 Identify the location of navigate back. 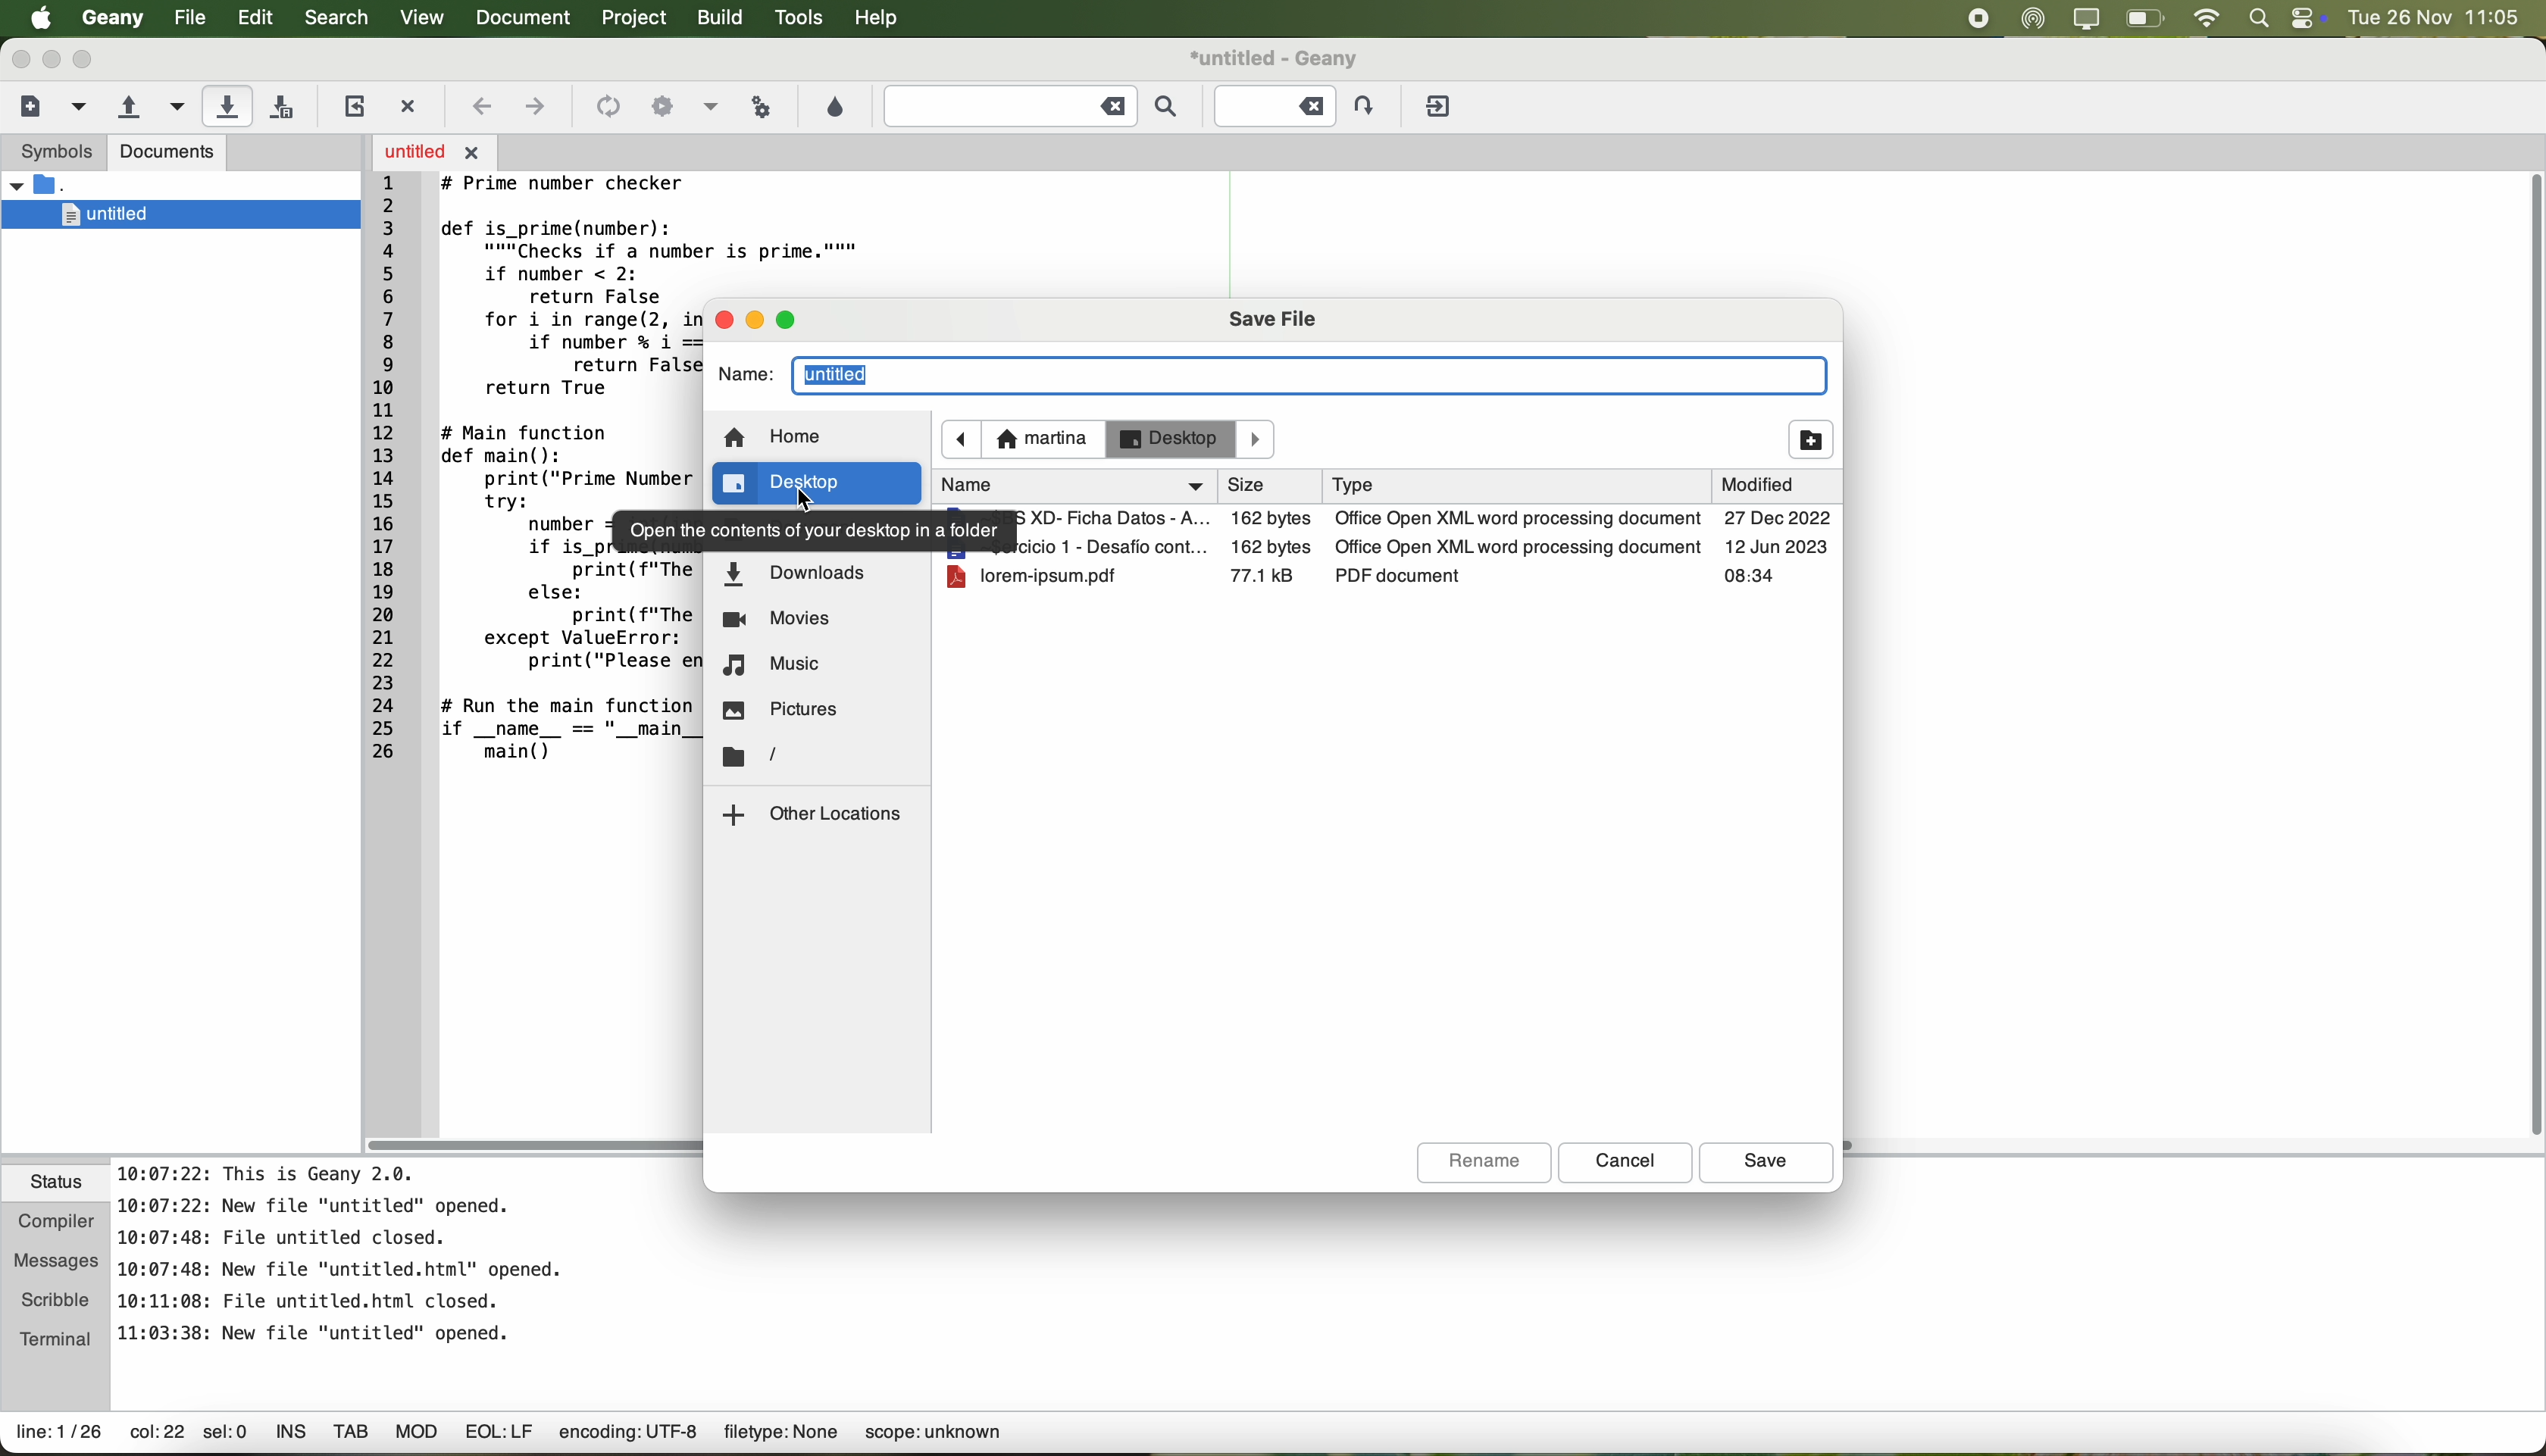
(962, 438).